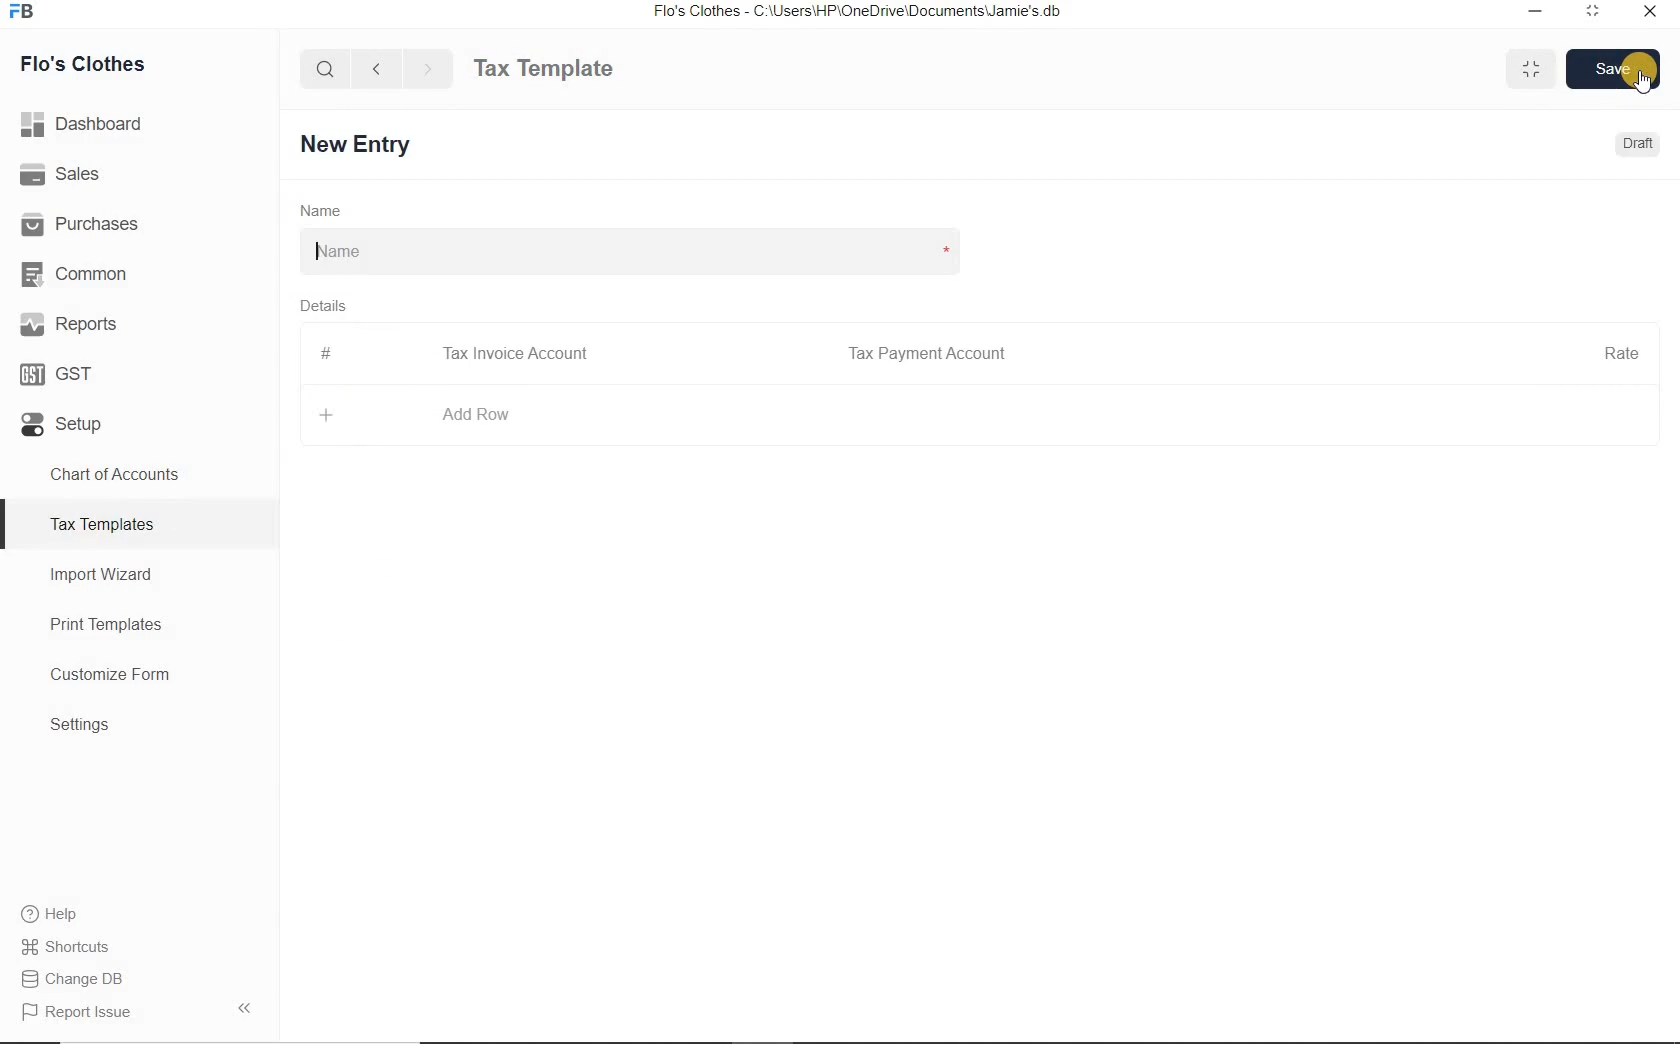  Describe the element at coordinates (543, 68) in the screenshot. I see `Tax Template` at that location.